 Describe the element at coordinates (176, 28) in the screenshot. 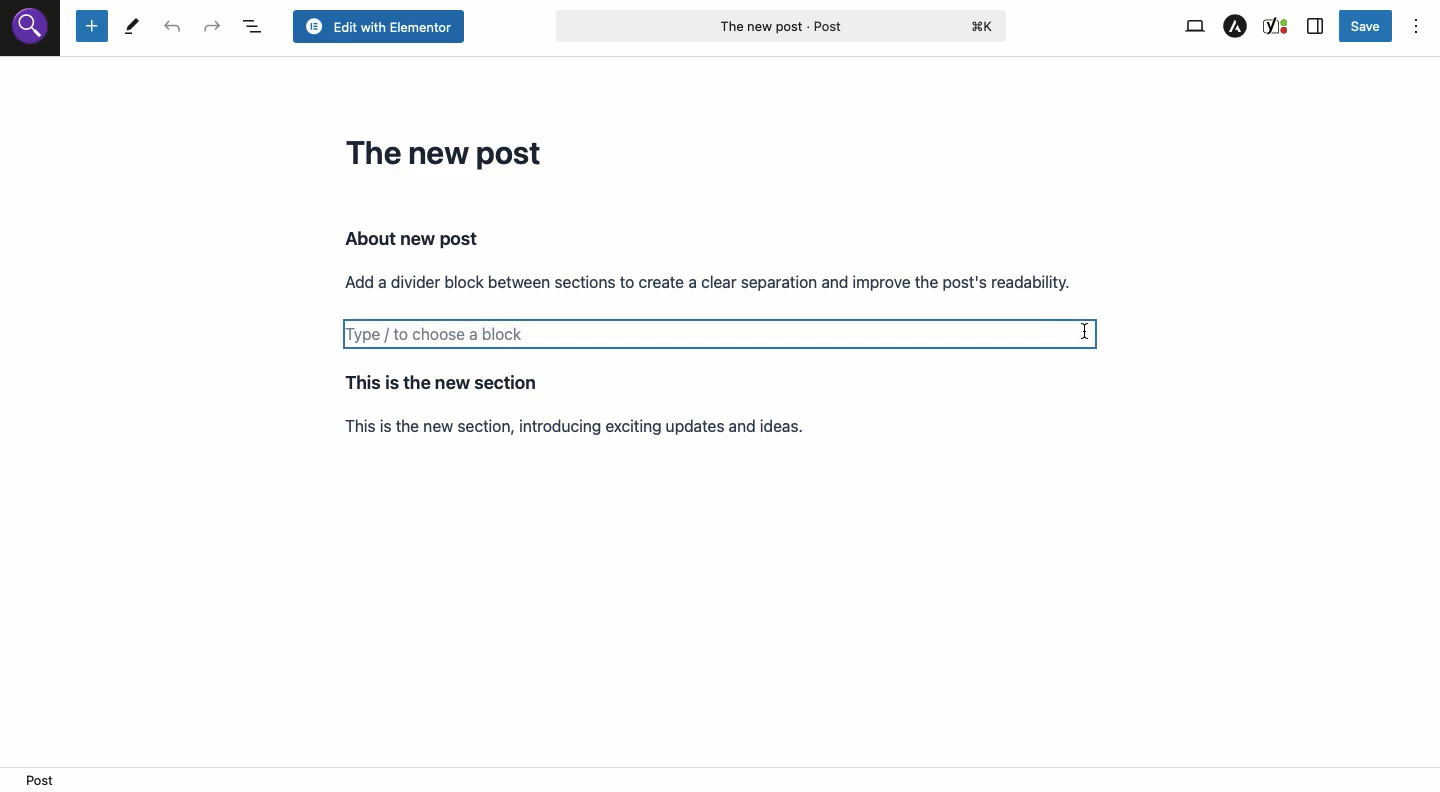

I see `Undo` at that location.